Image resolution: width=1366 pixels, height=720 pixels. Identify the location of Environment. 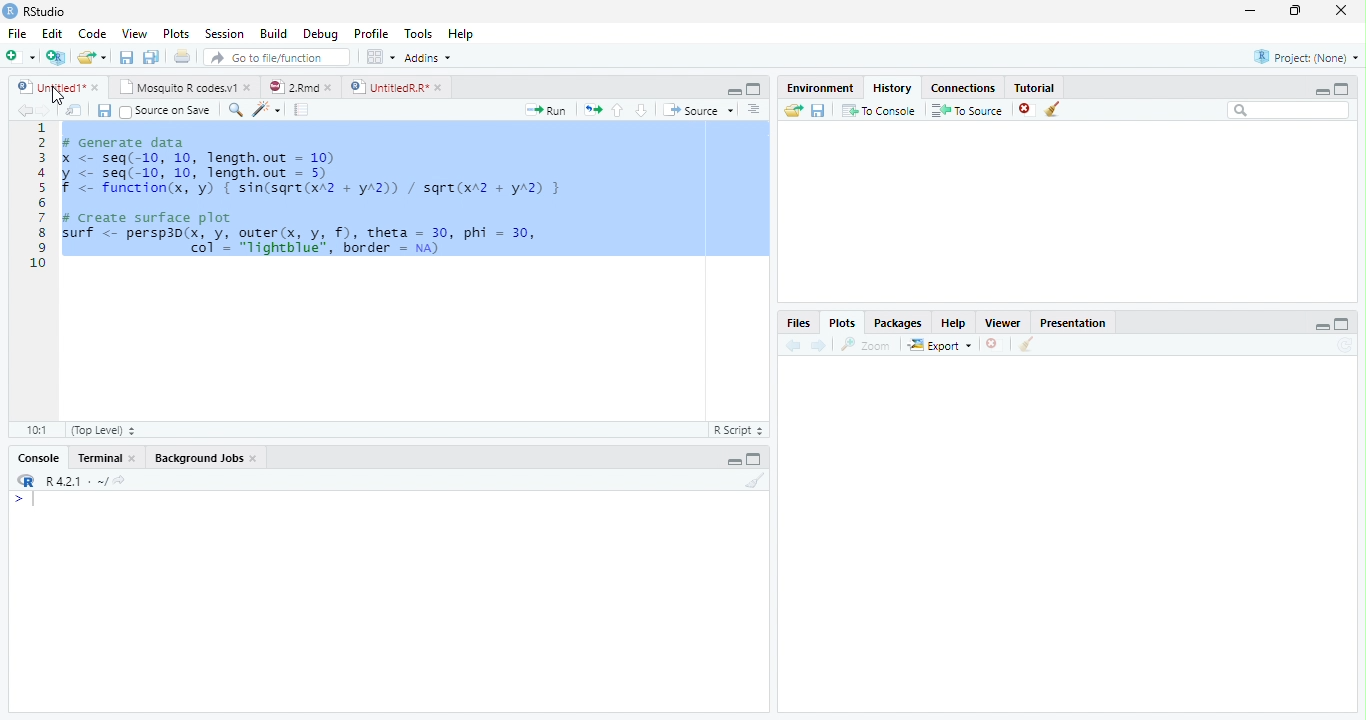
(820, 88).